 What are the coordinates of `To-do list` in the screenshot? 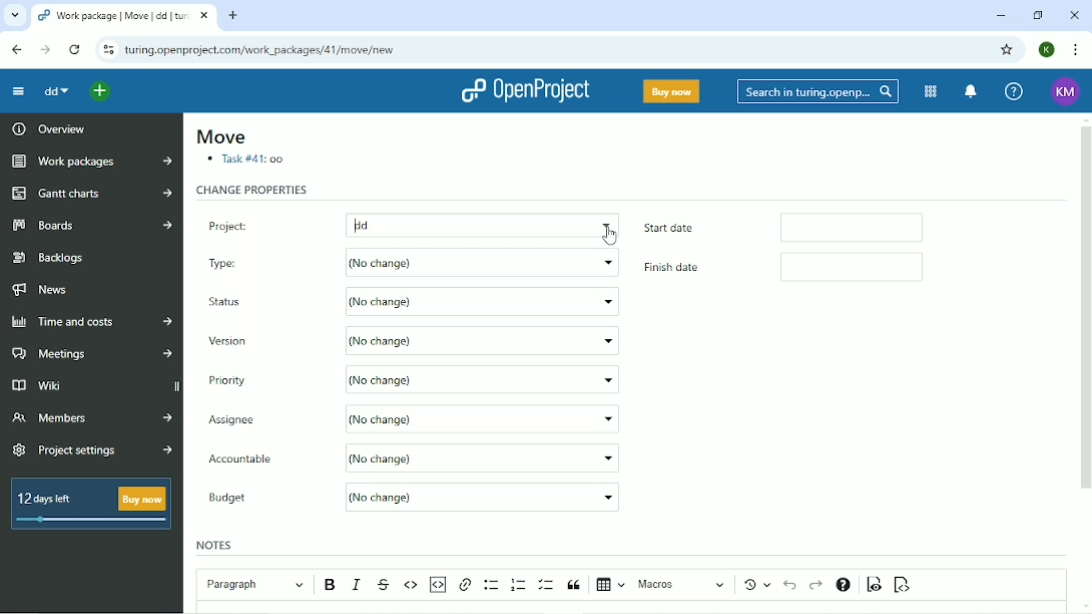 It's located at (547, 585).